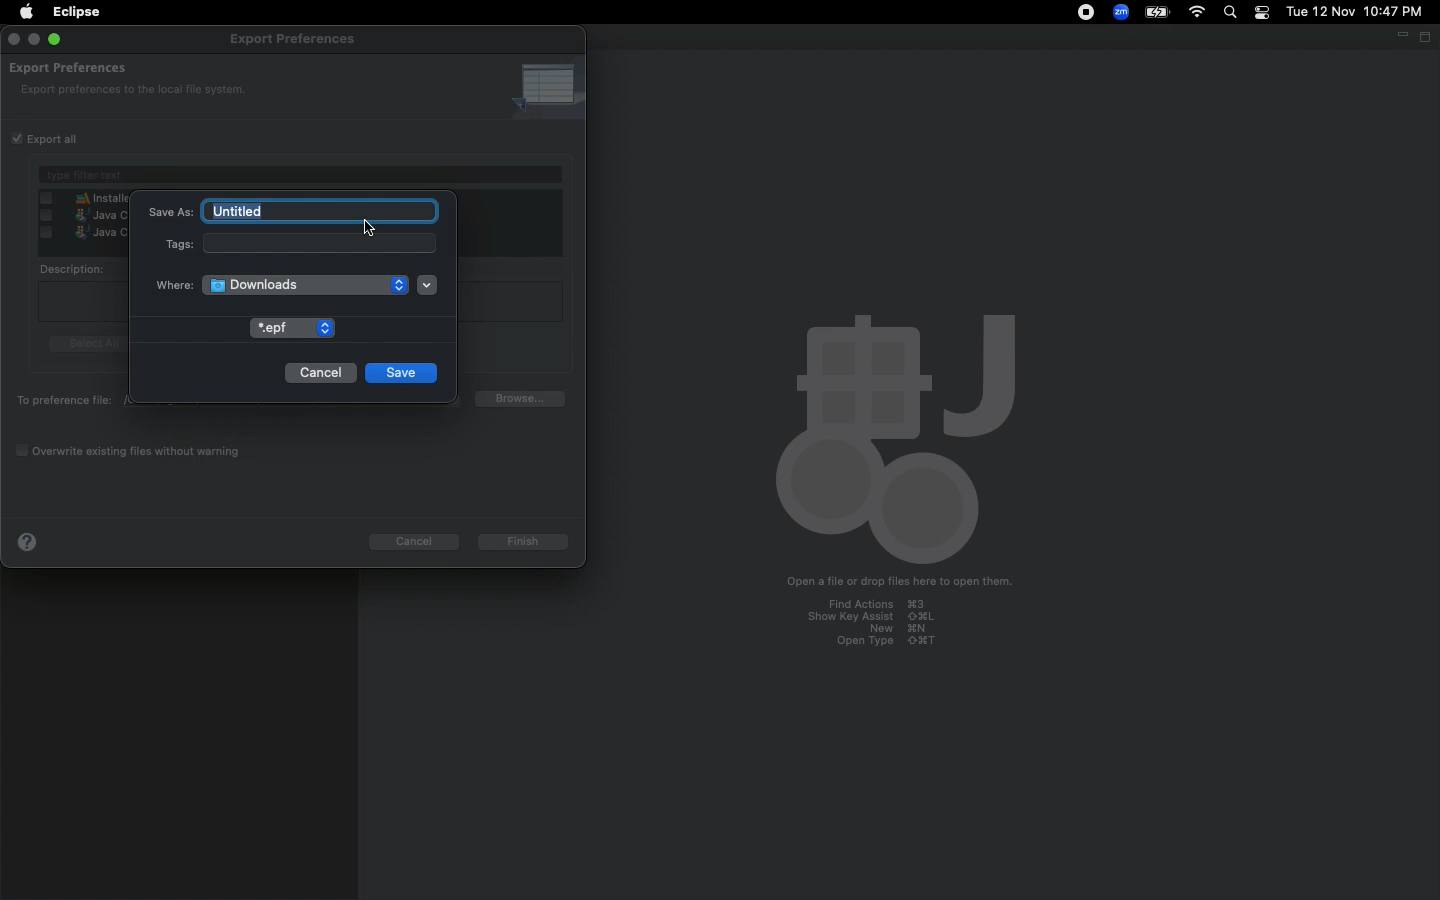 This screenshot has height=900, width=1440. What do you see at coordinates (33, 41) in the screenshot?
I see `minimize` at bounding box center [33, 41].